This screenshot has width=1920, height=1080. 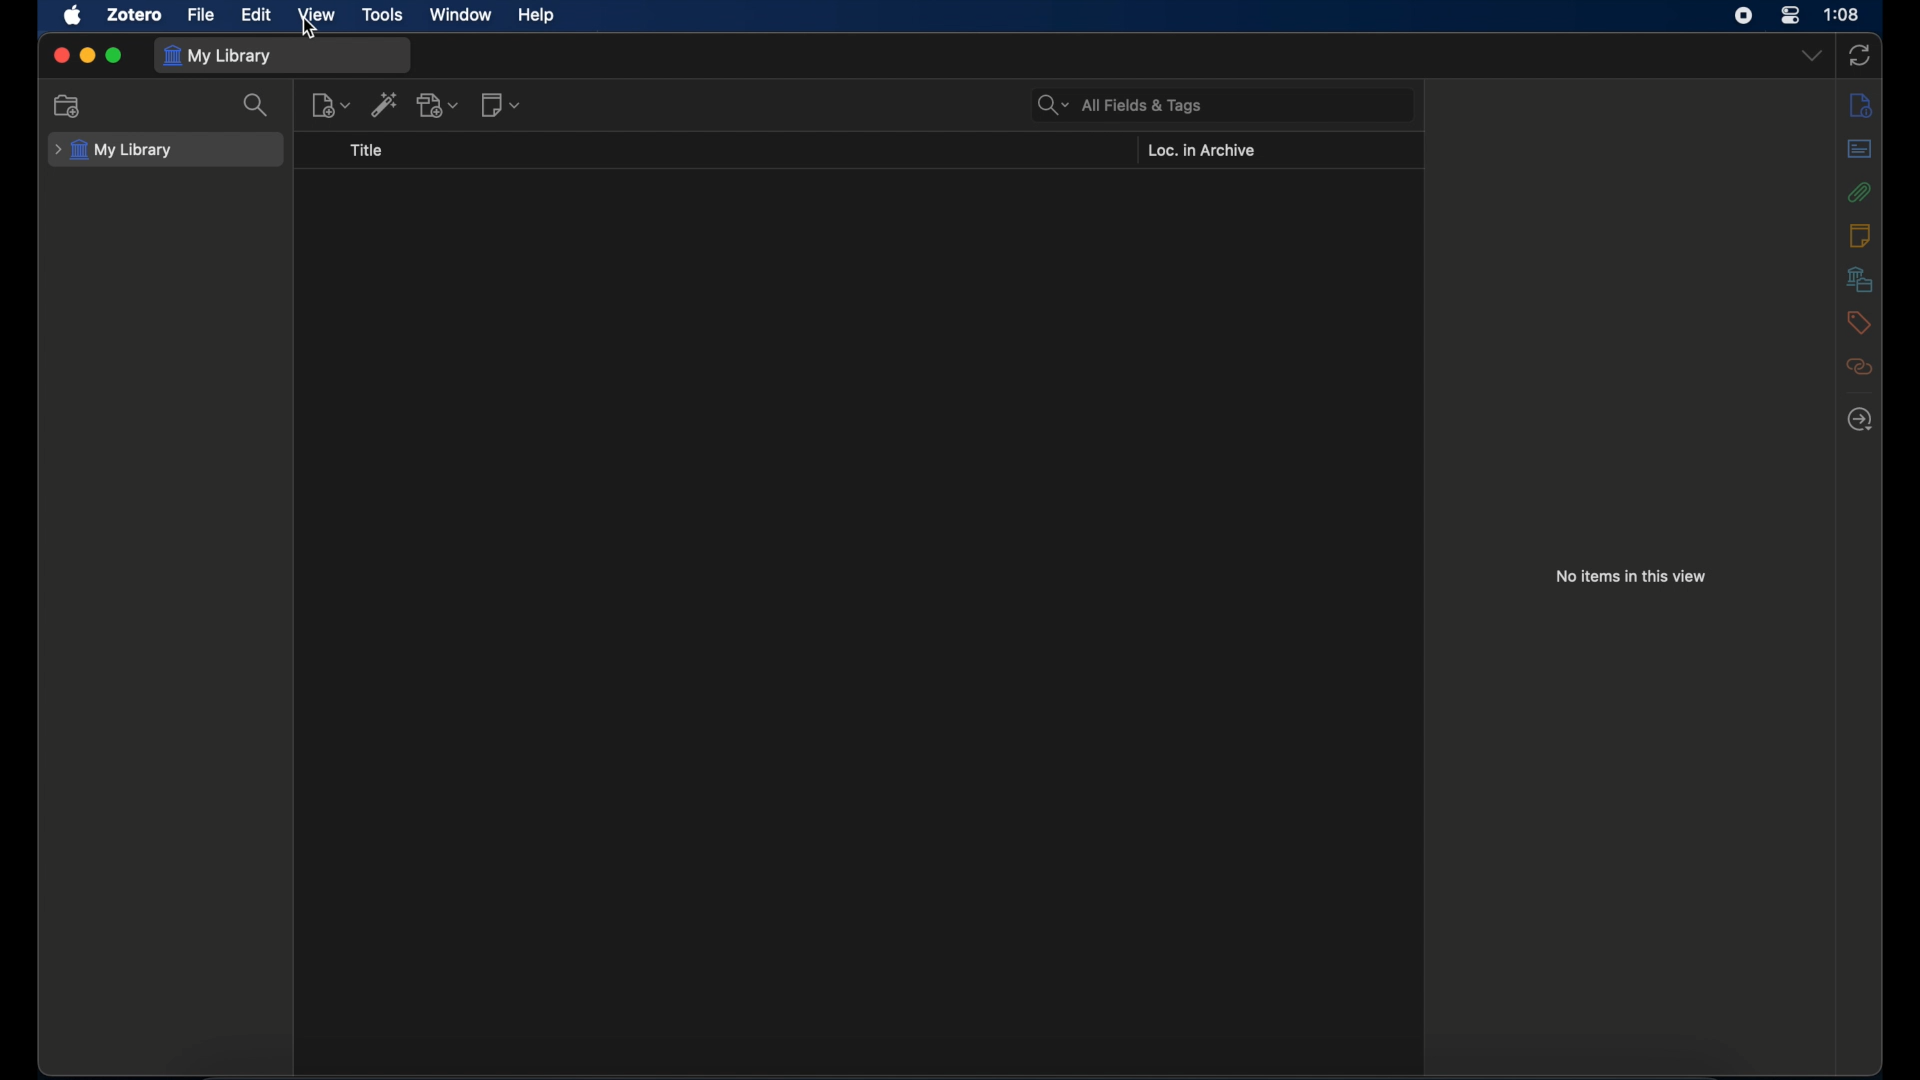 I want to click on maximize, so click(x=114, y=55).